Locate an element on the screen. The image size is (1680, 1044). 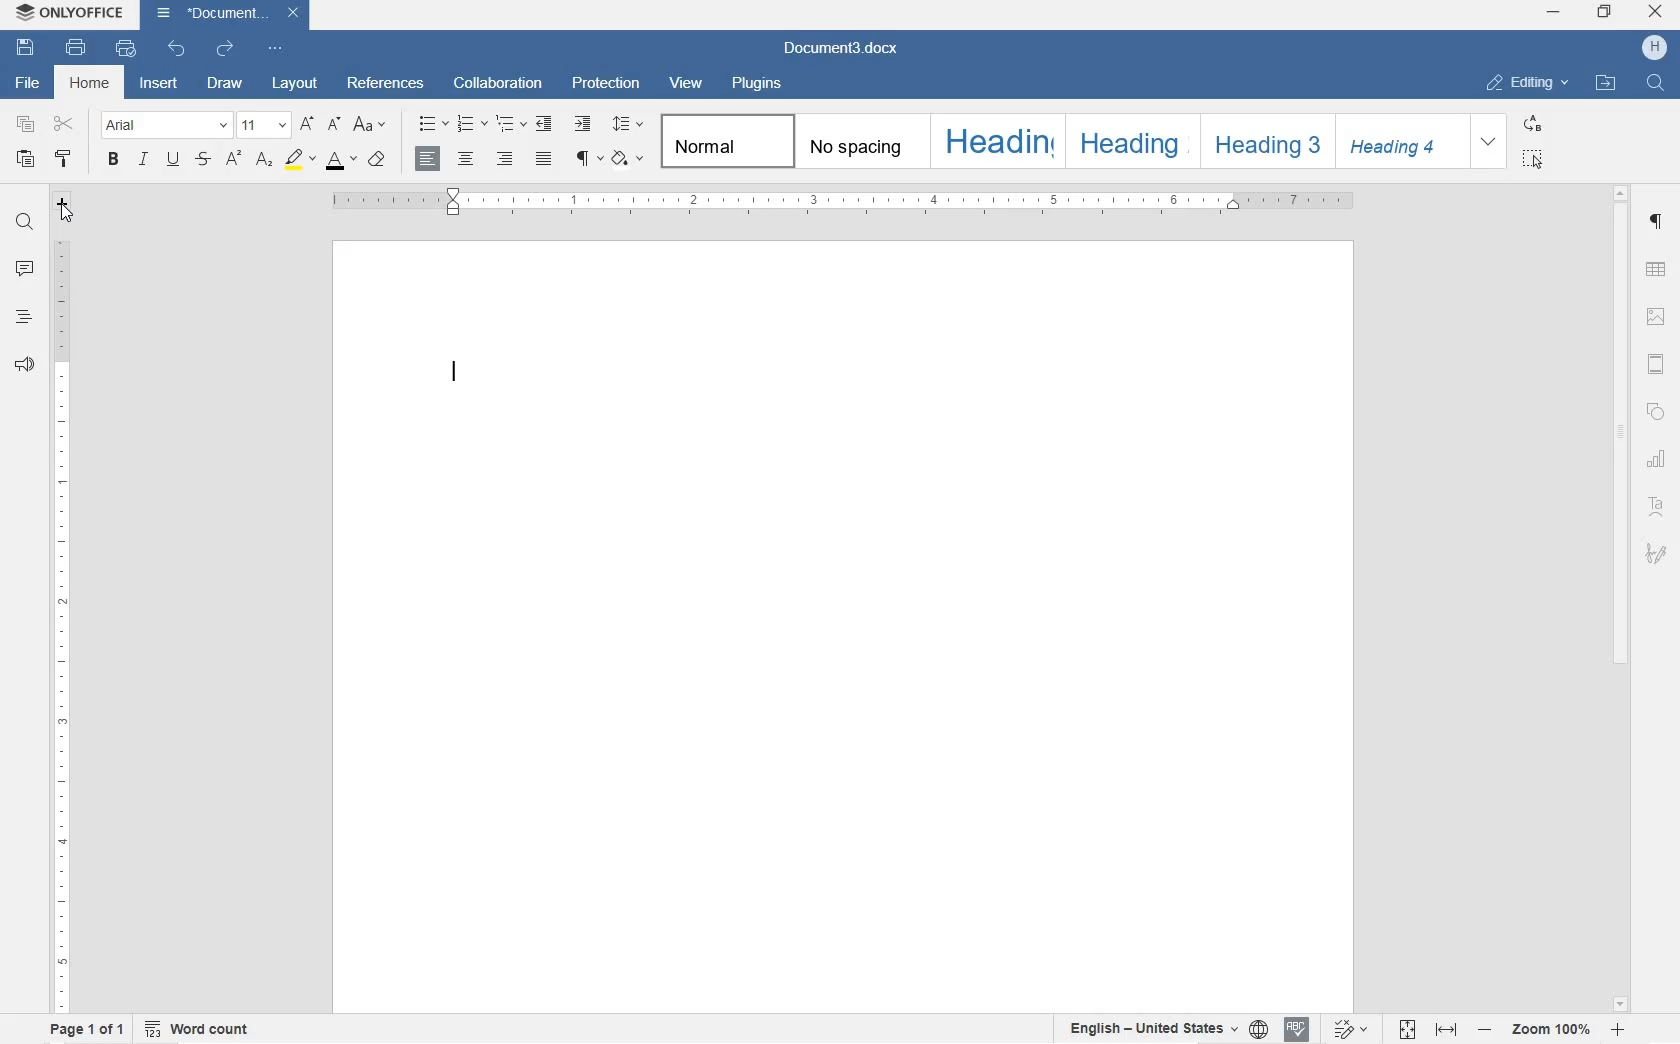
JUSTIFIED is located at coordinates (545, 159).